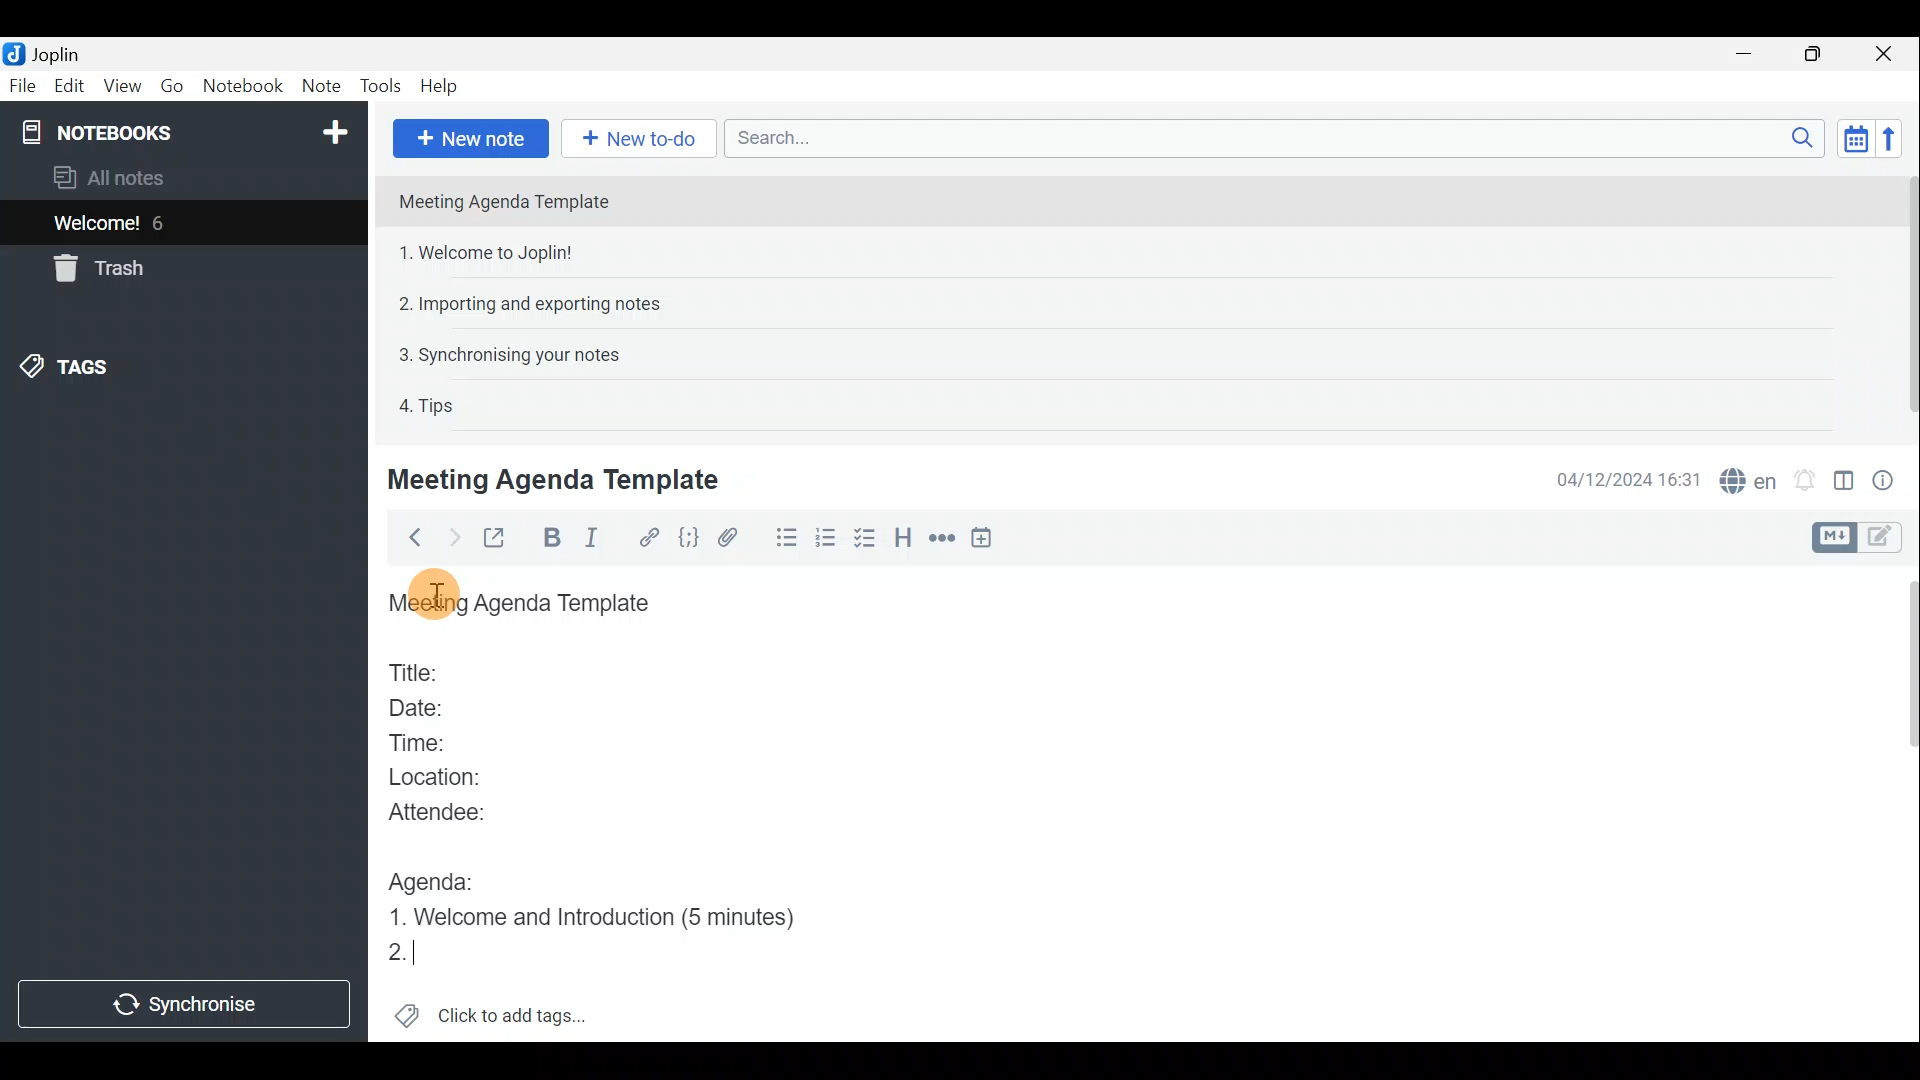 This screenshot has height=1080, width=1920. Describe the element at coordinates (418, 739) in the screenshot. I see `Time:` at that location.